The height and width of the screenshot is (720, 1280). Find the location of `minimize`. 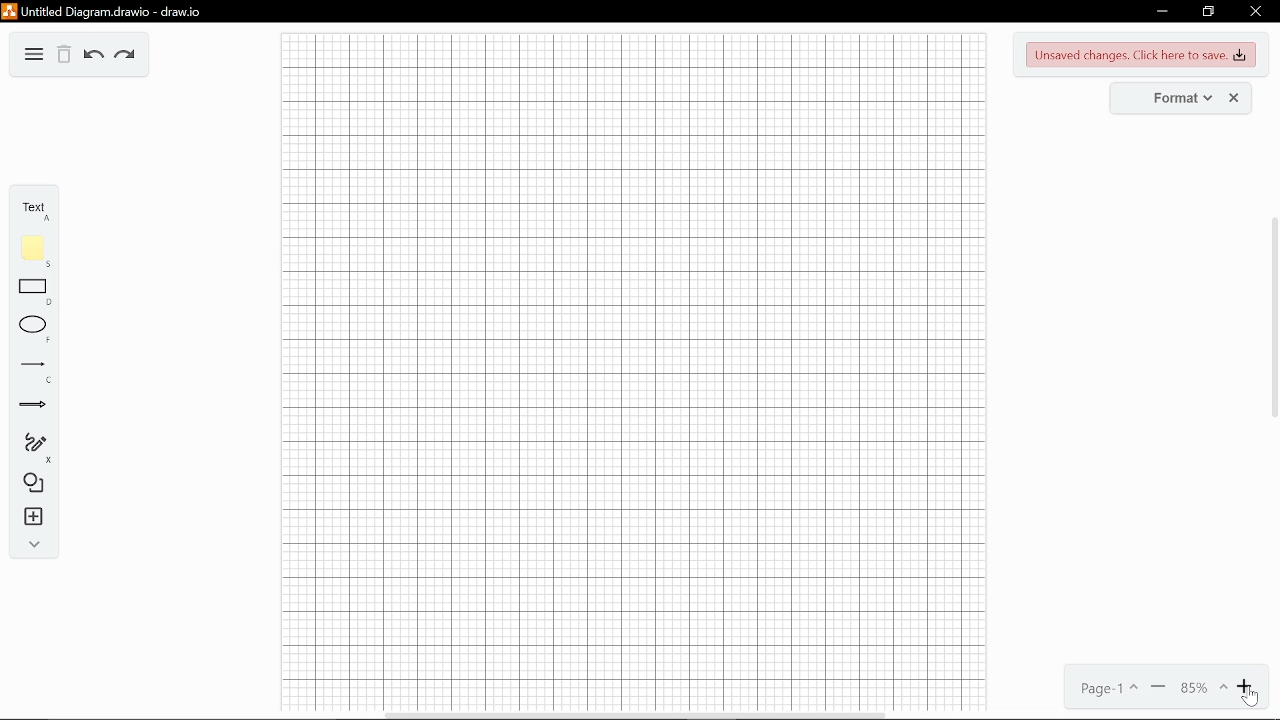

minimize is located at coordinates (1162, 11).